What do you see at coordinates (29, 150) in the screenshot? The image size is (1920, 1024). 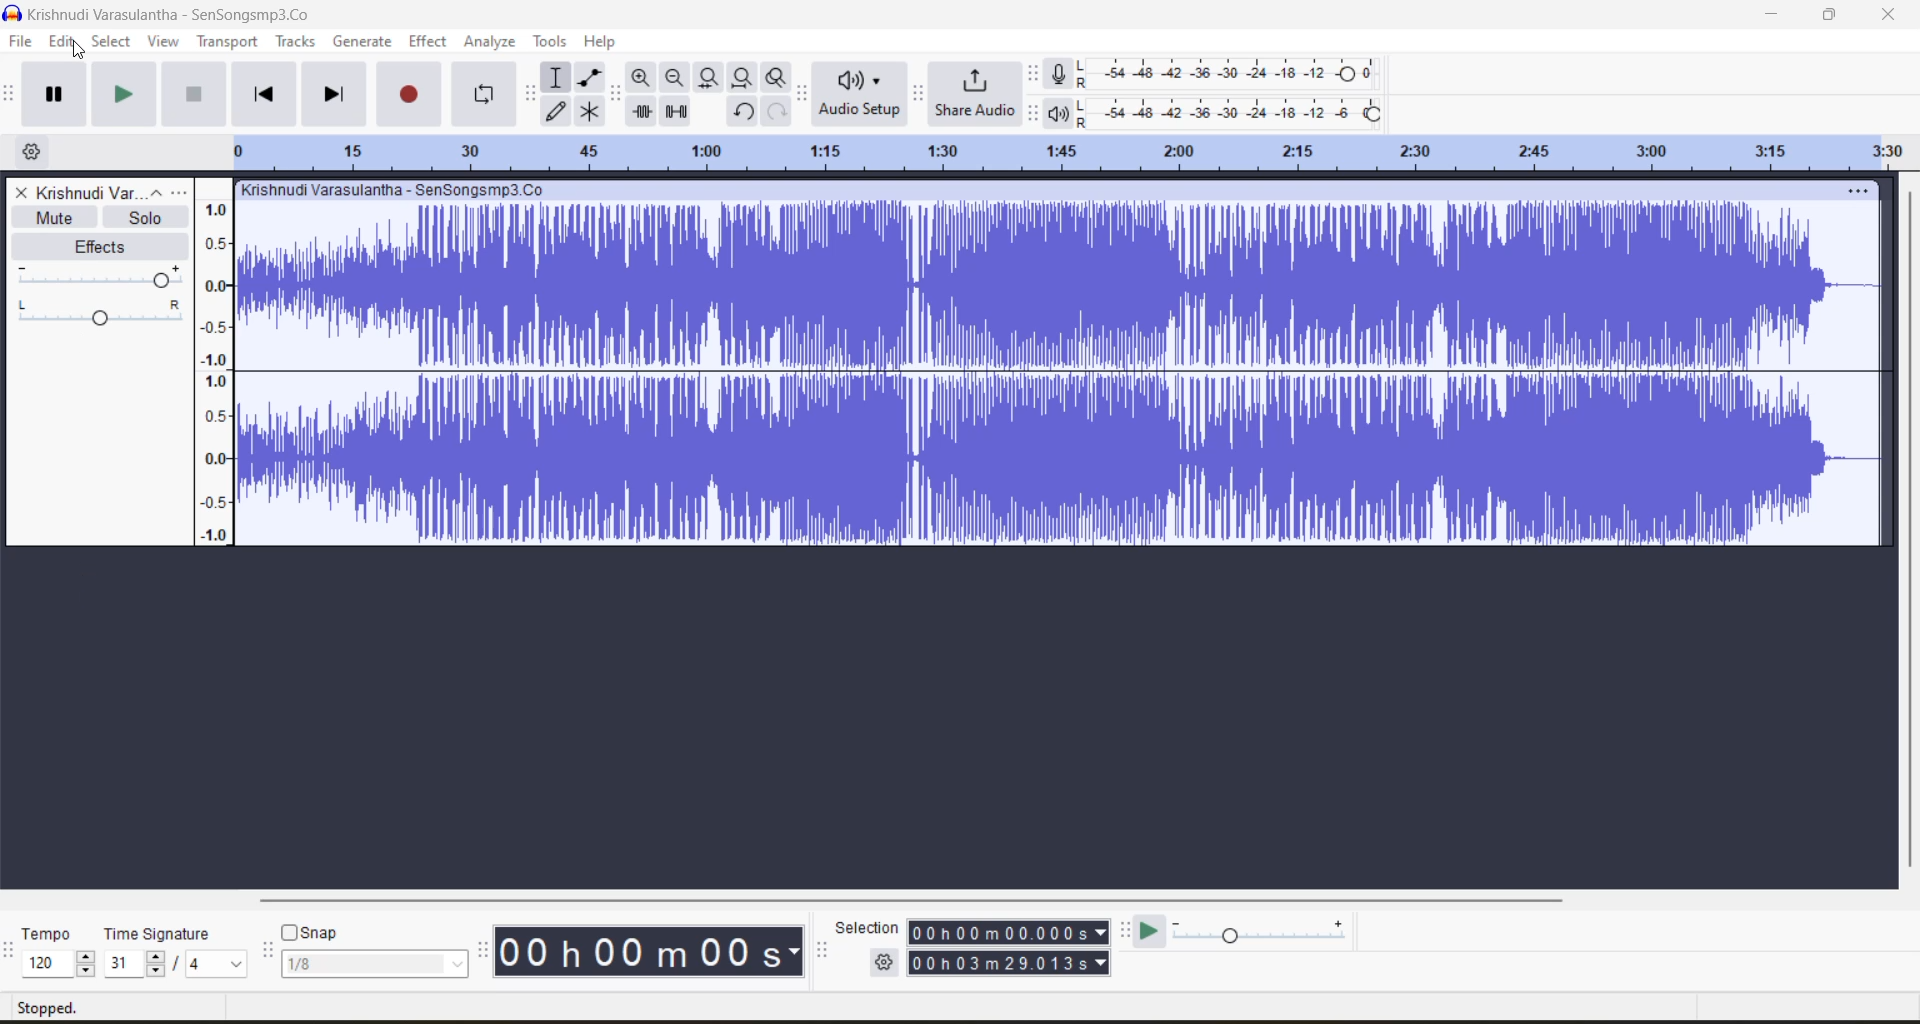 I see `timeline options` at bounding box center [29, 150].